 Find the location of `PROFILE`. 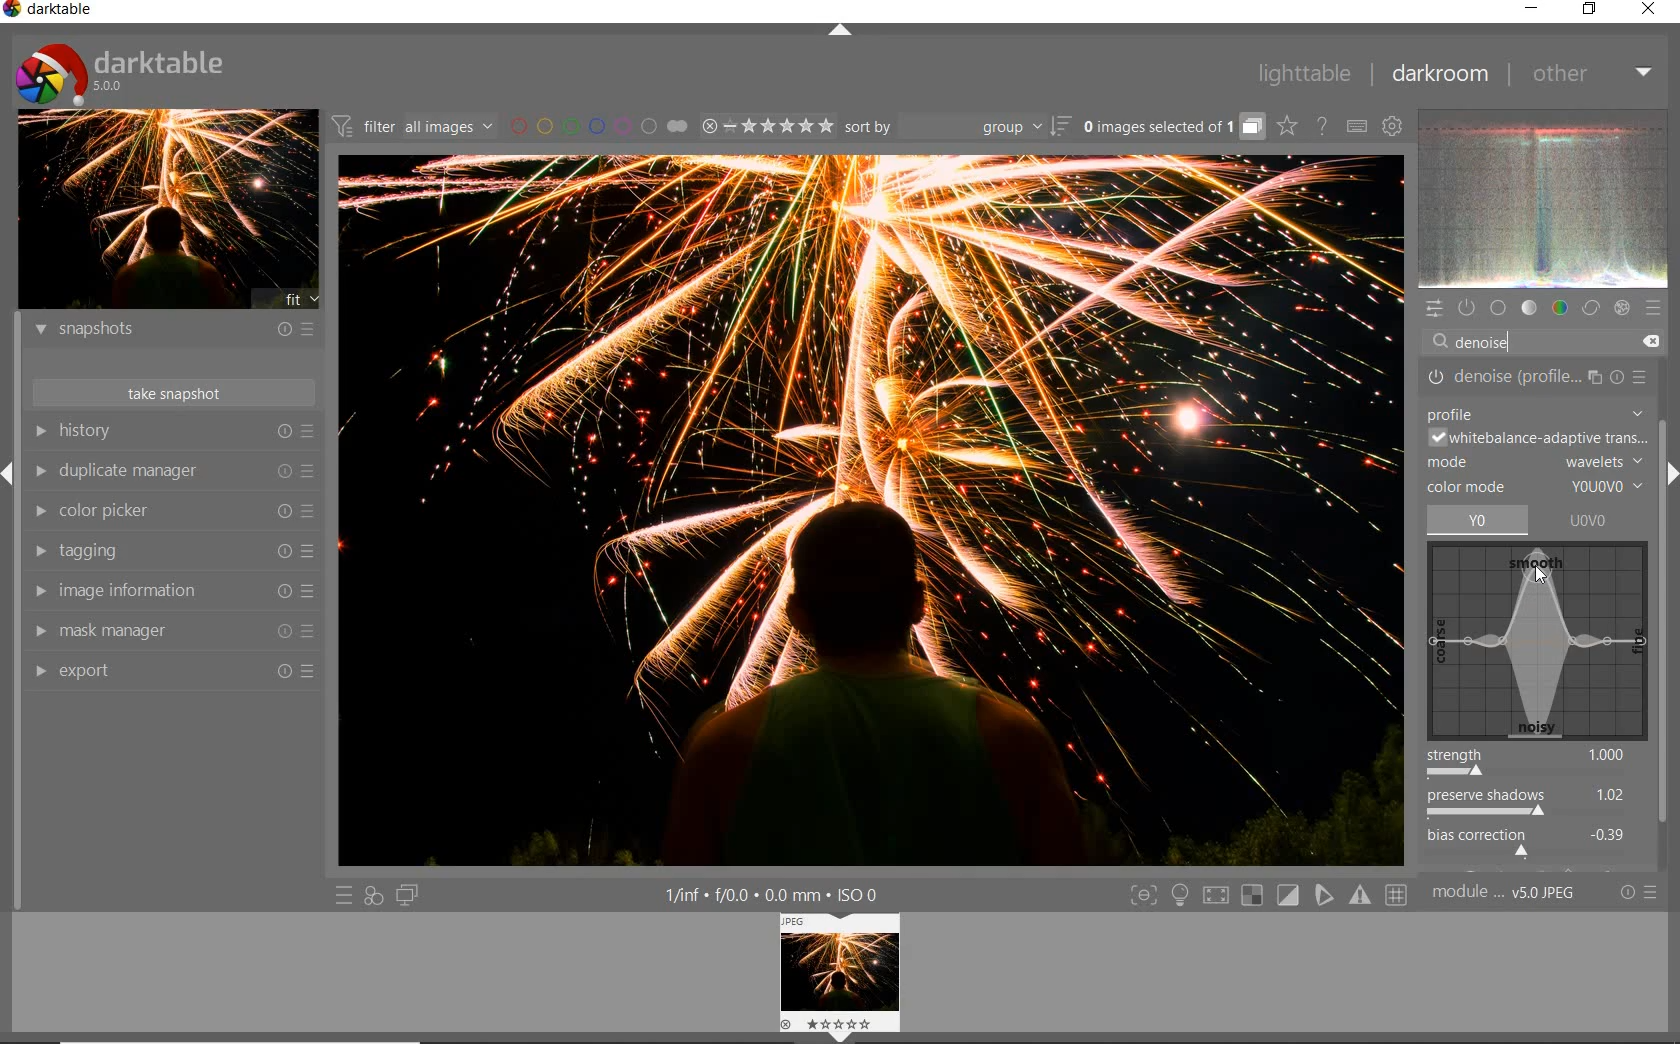

PROFILE is located at coordinates (1537, 413).